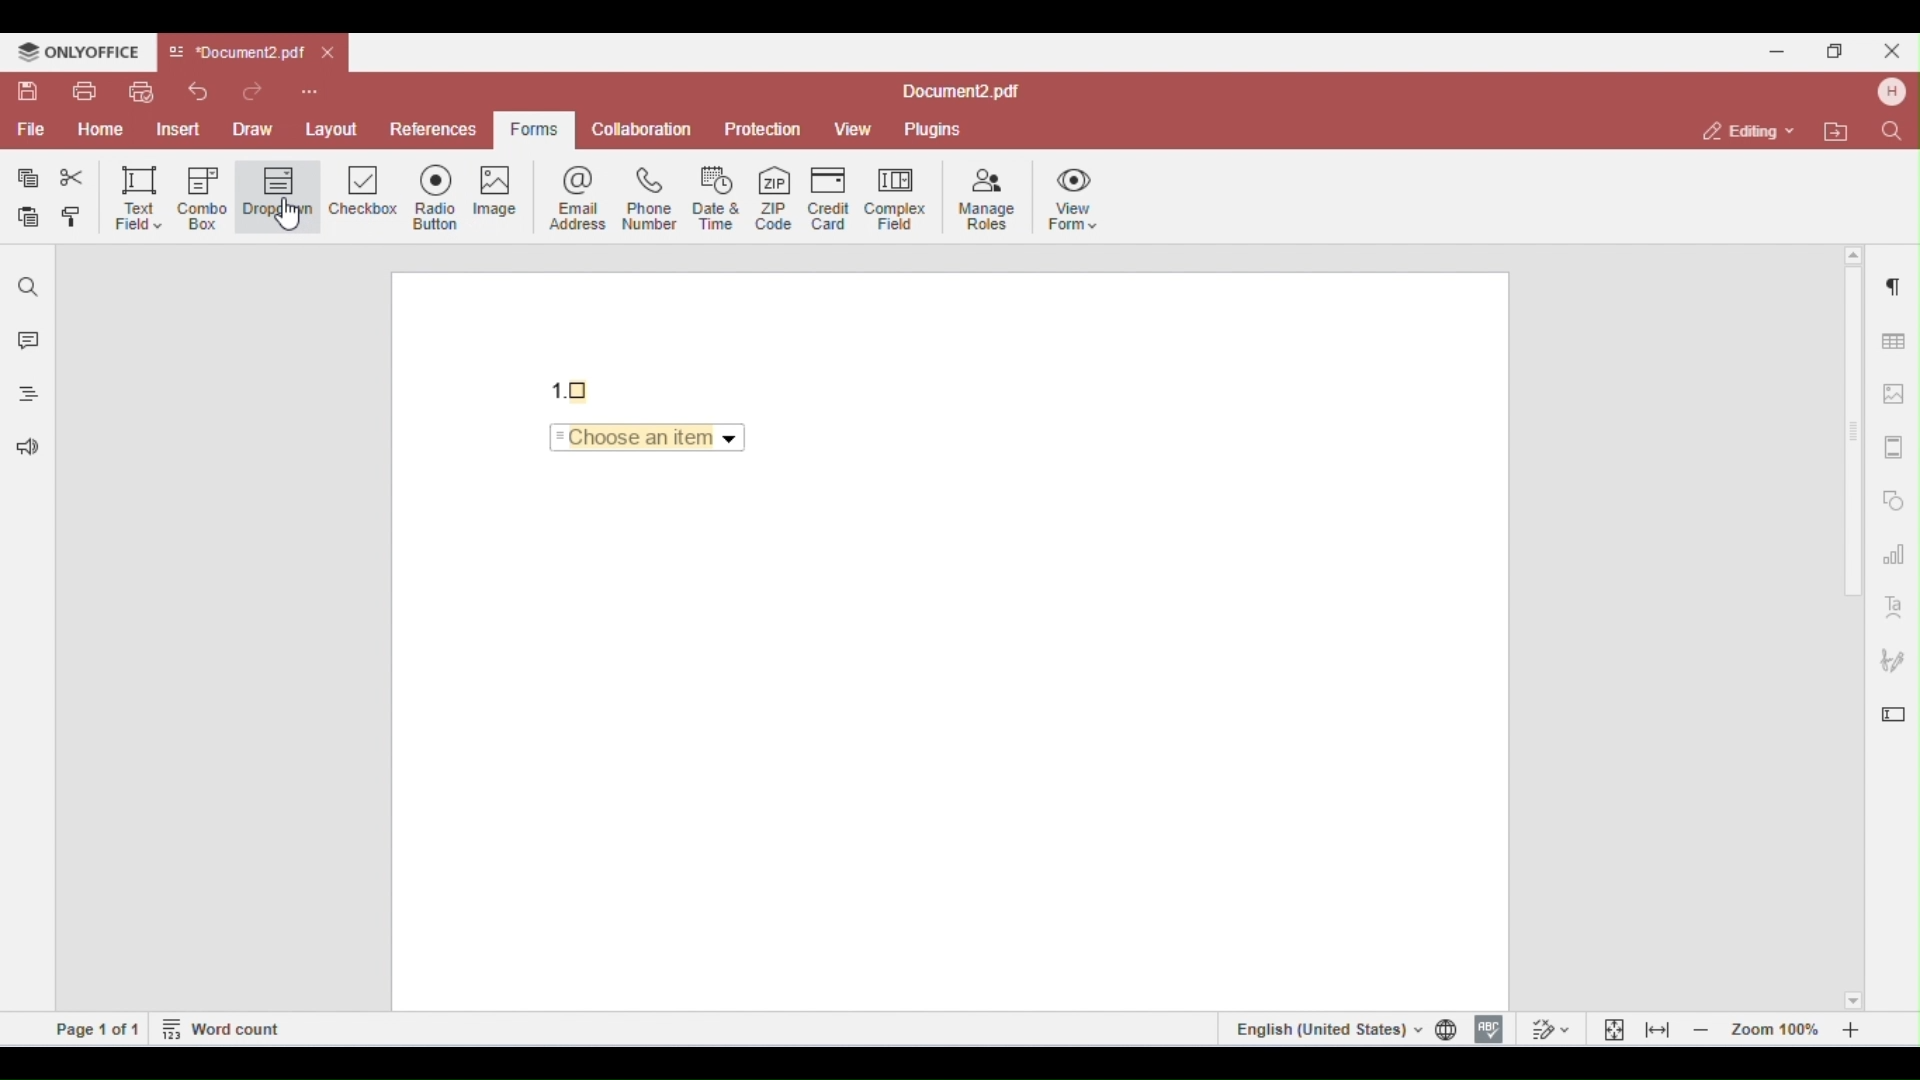  I want to click on tab name, so click(236, 53).